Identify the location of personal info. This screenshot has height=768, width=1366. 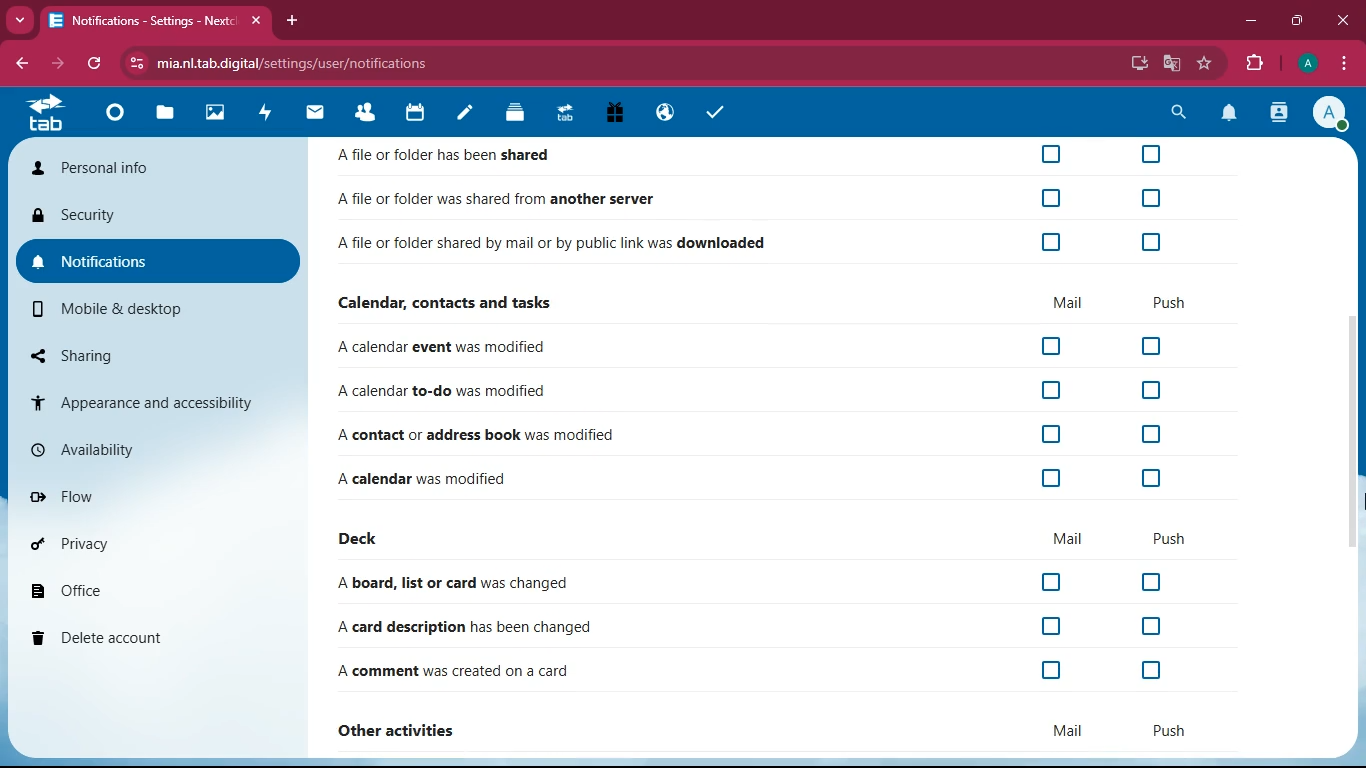
(158, 167).